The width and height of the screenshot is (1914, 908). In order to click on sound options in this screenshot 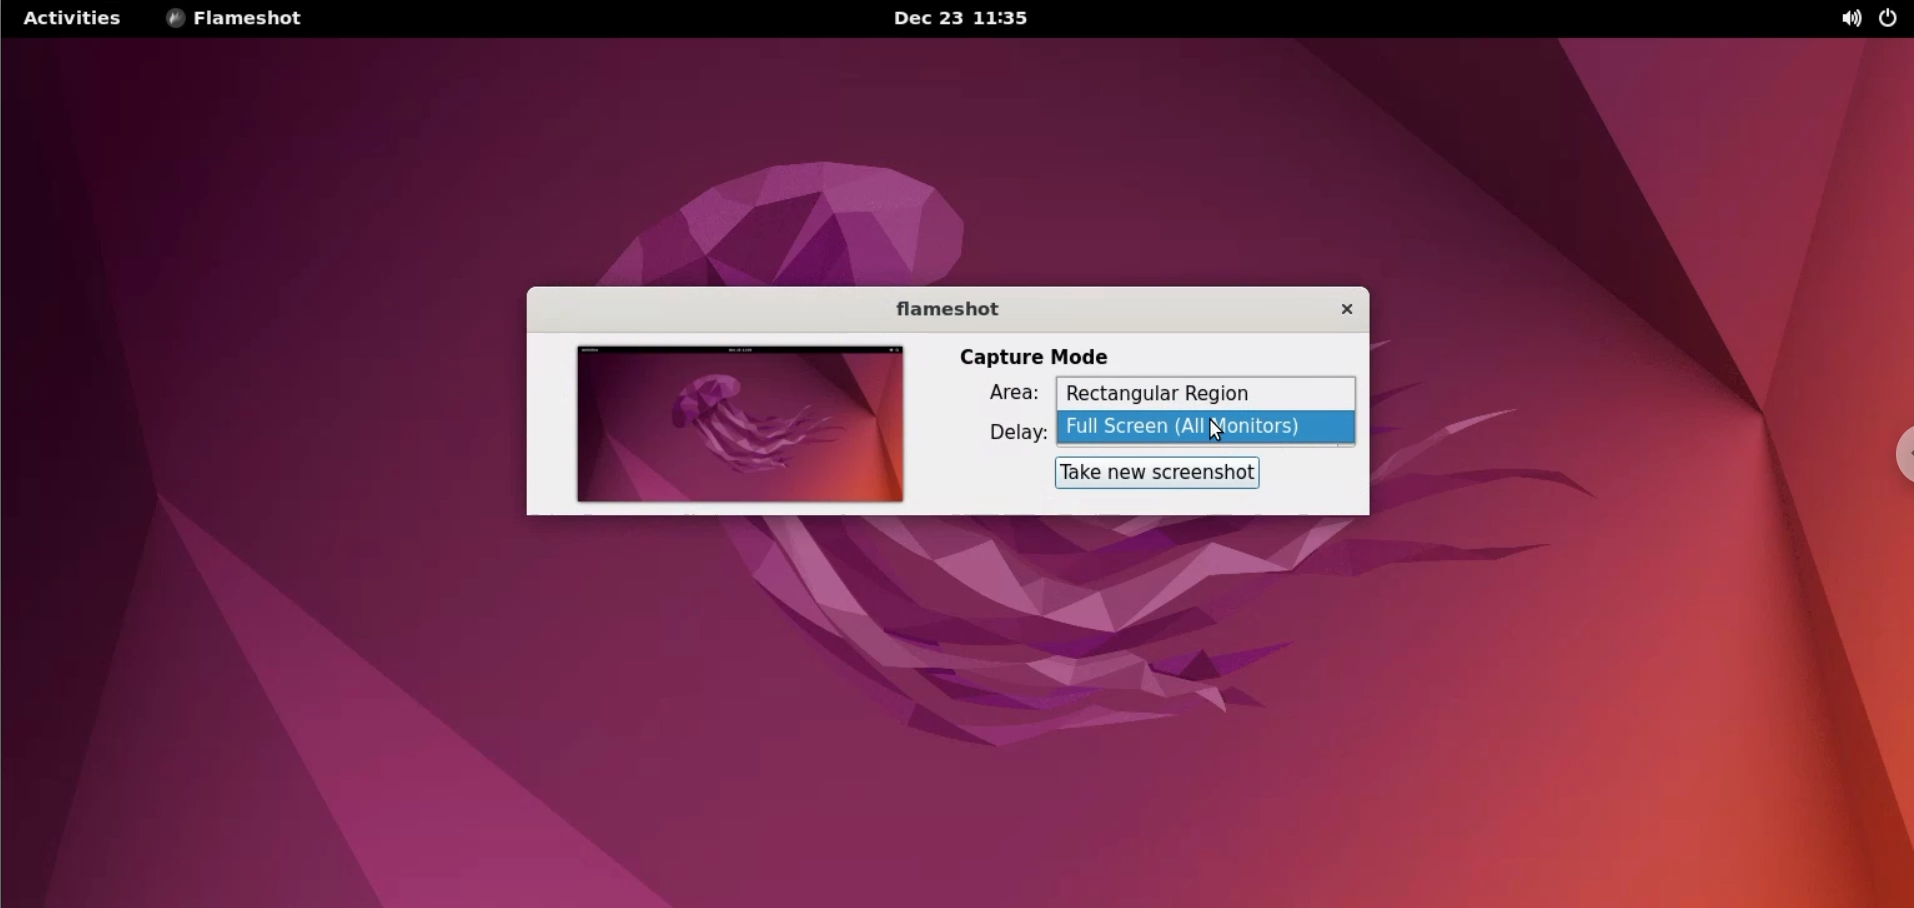, I will do `click(1849, 20)`.